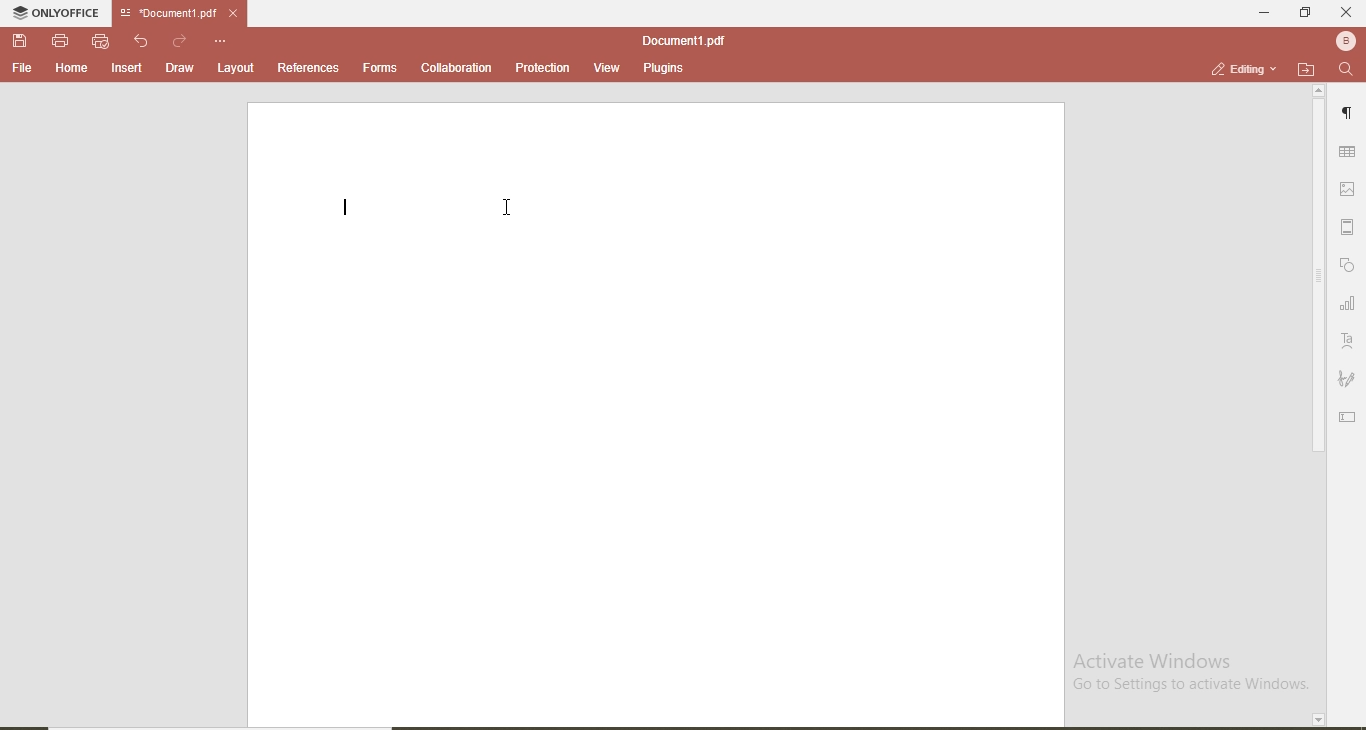  I want to click on image, so click(1350, 191).